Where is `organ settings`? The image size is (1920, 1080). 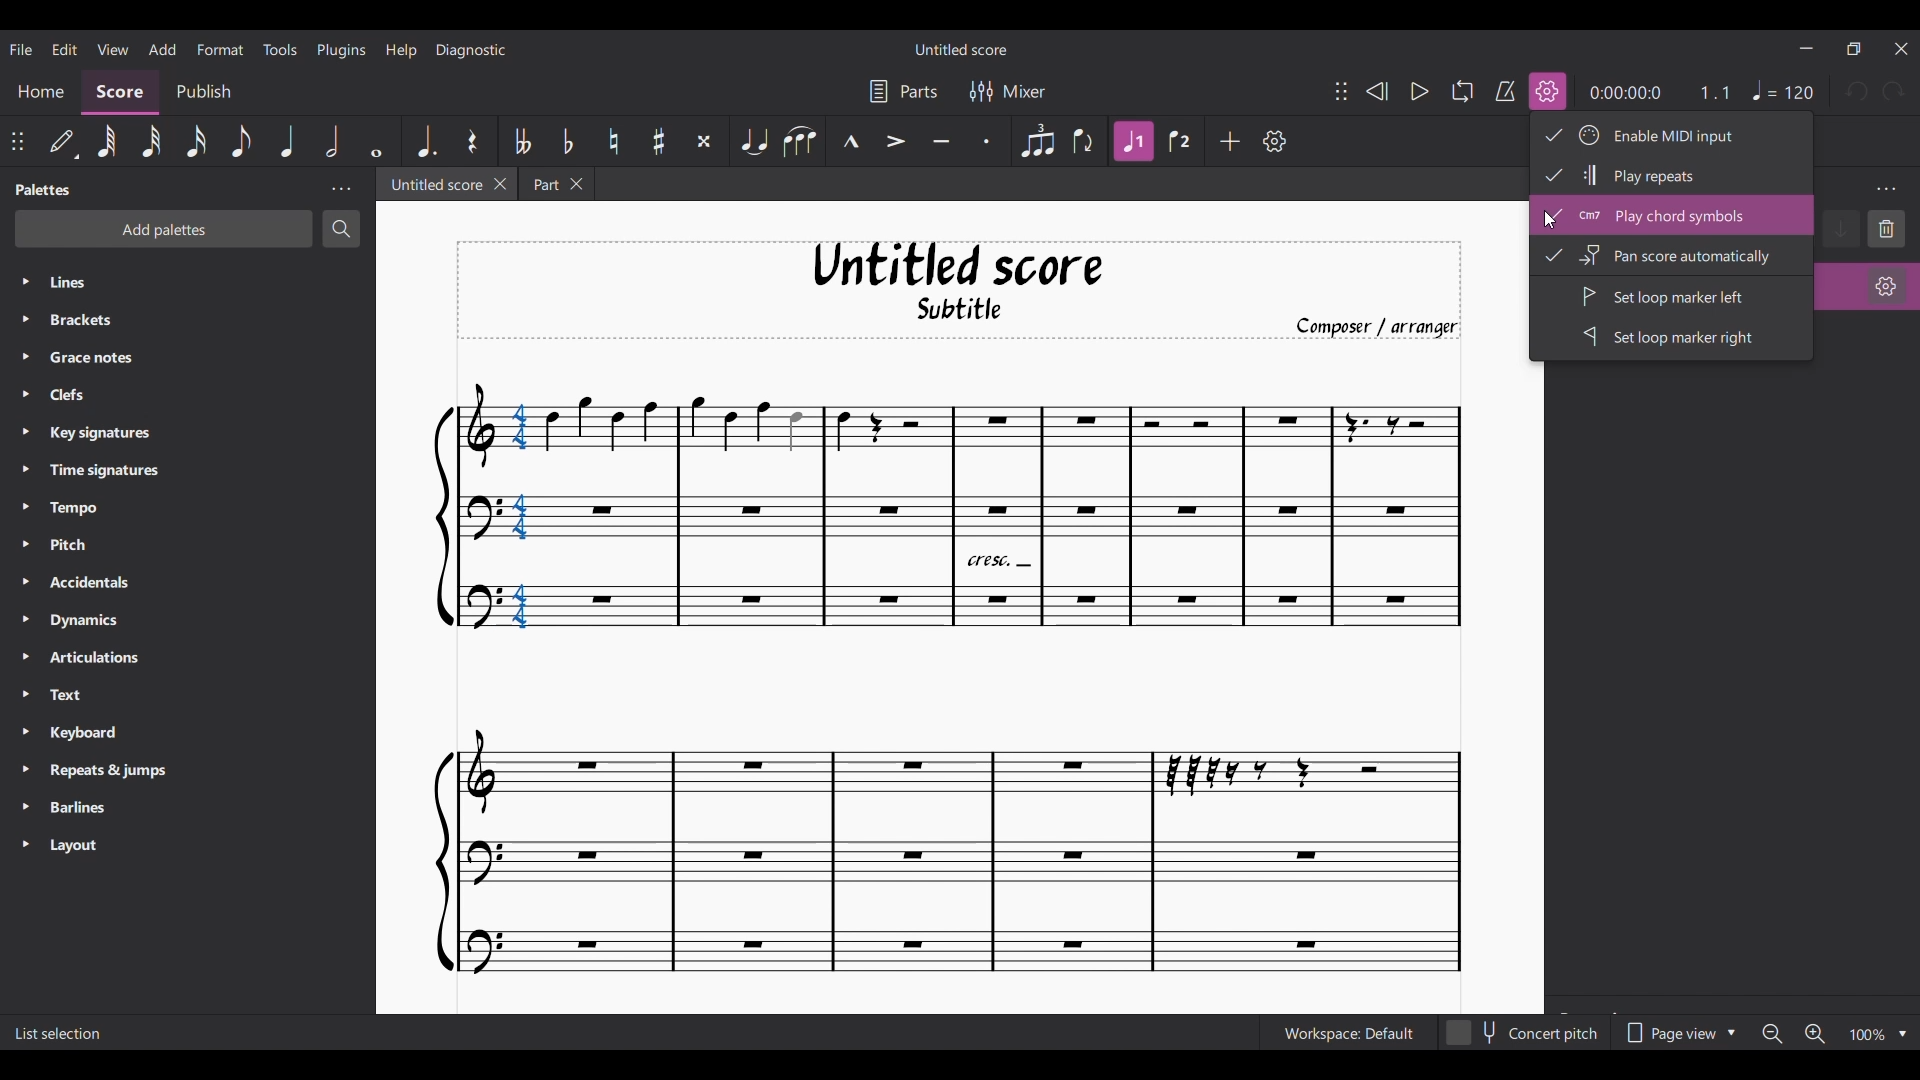
organ settings is located at coordinates (1877, 292).